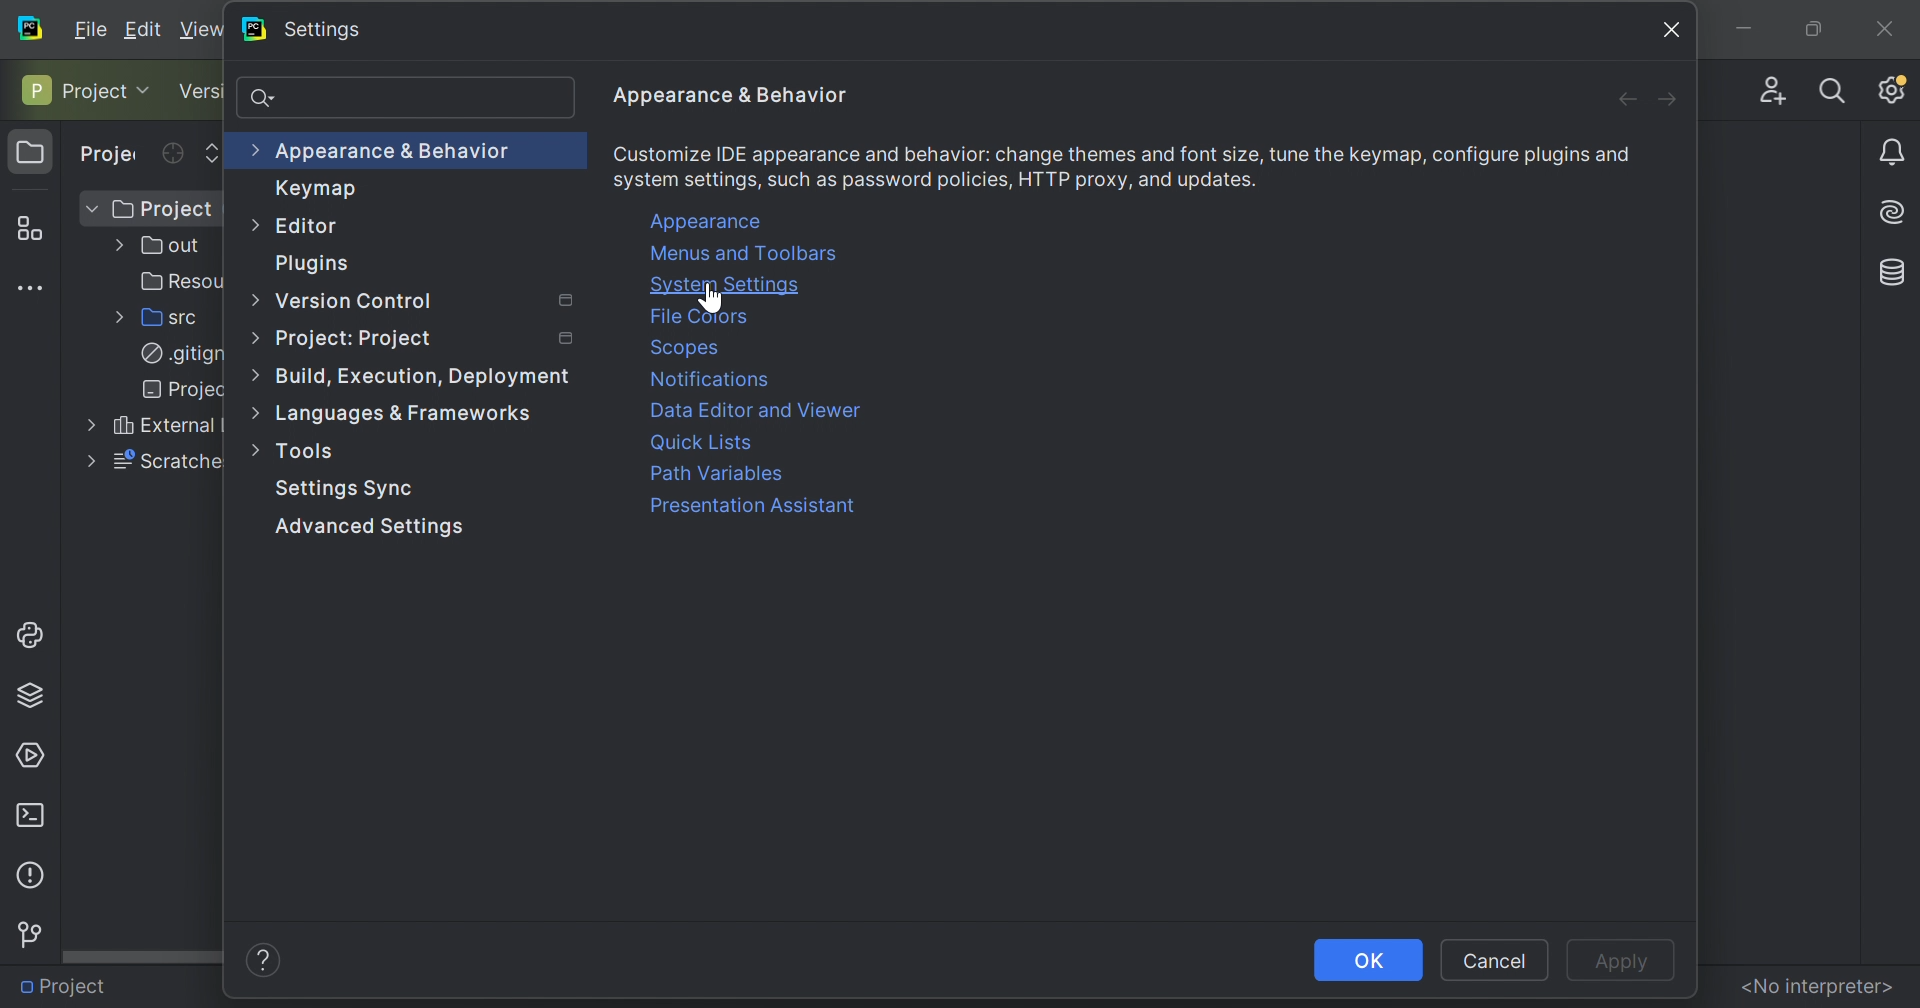 The height and width of the screenshot is (1008, 1920). Describe the element at coordinates (37, 693) in the screenshot. I see `Python packages` at that location.